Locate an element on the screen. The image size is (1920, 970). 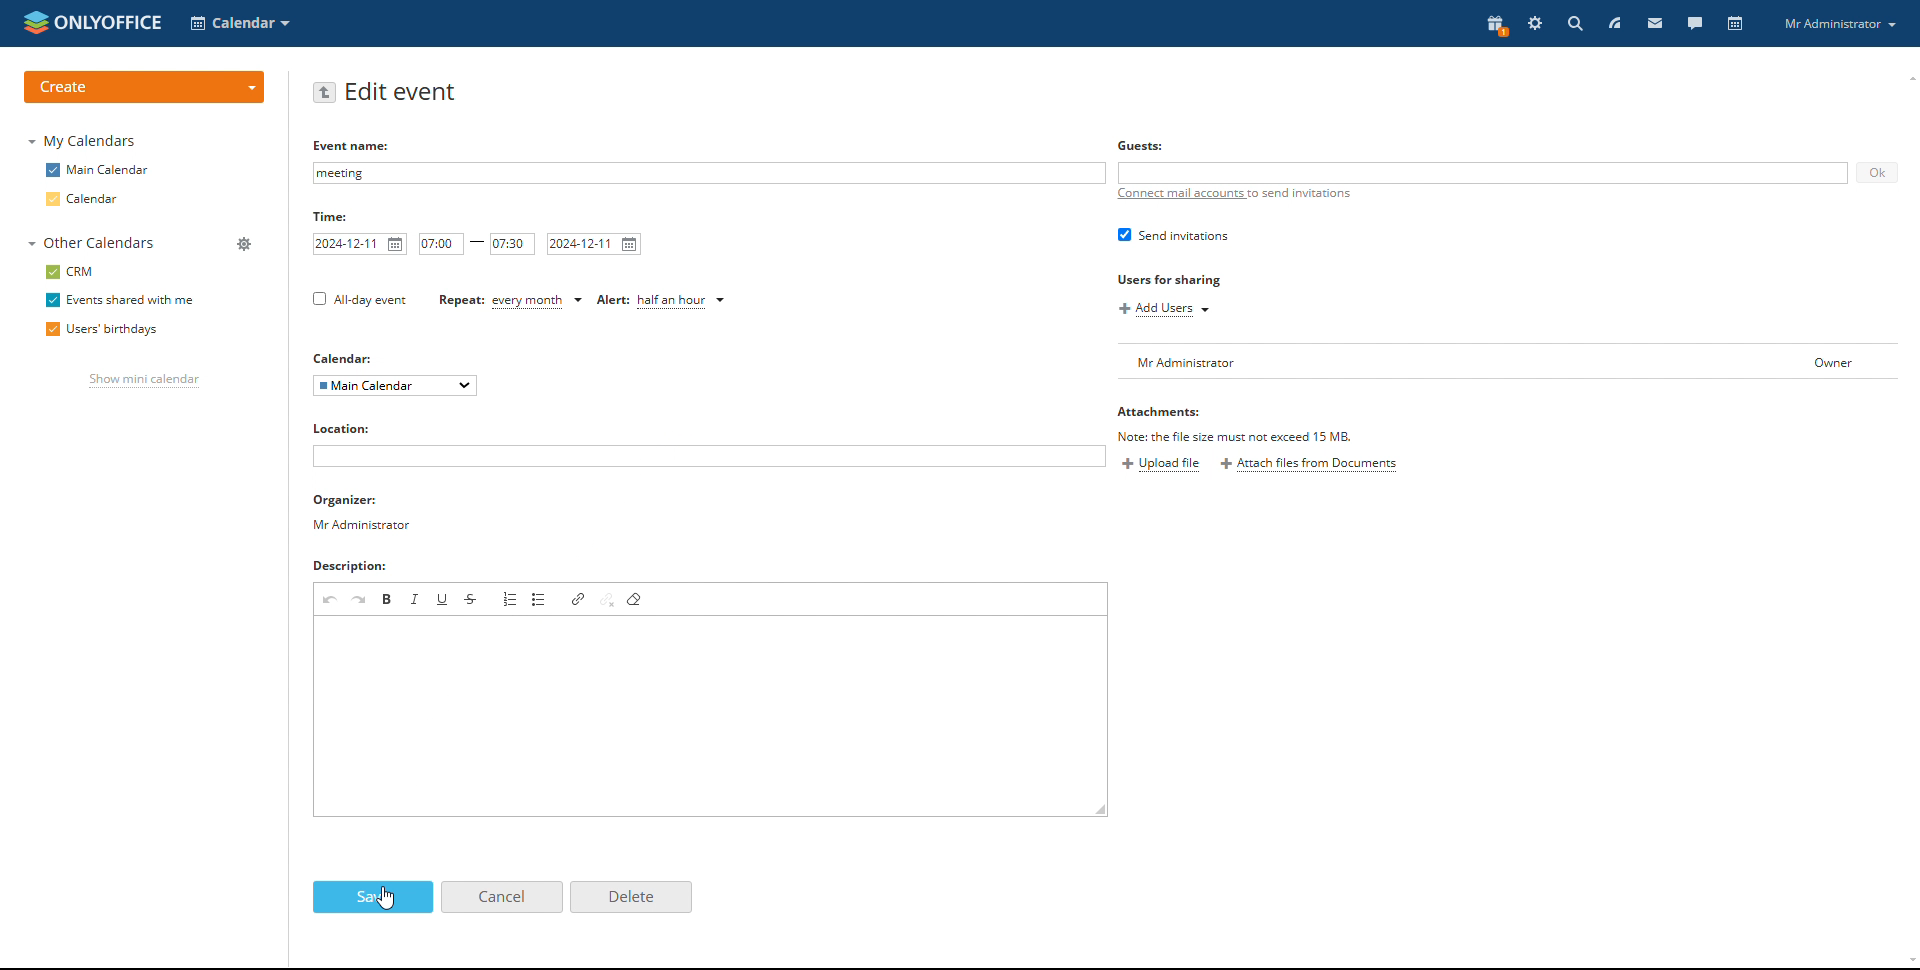
Attachments:
Note: the file size must not exceed 15 MB. is located at coordinates (1233, 424).